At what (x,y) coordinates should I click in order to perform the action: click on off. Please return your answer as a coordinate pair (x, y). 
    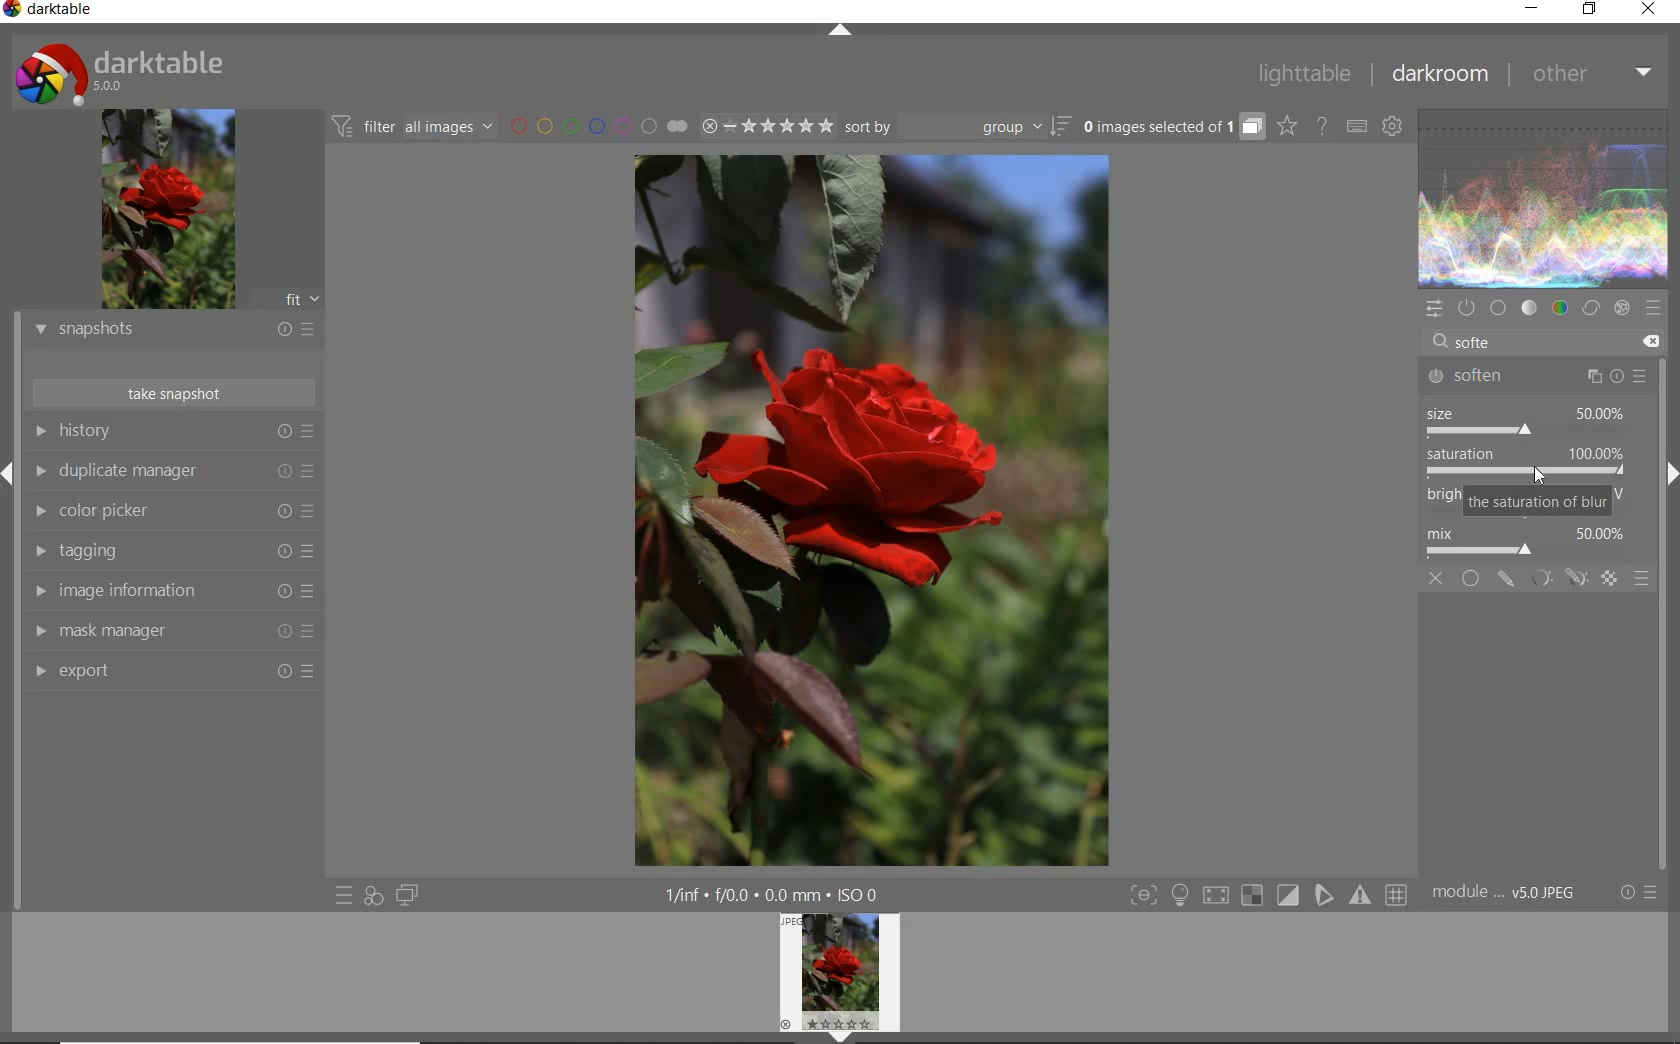
    Looking at the image, I should click on (1436, 579).